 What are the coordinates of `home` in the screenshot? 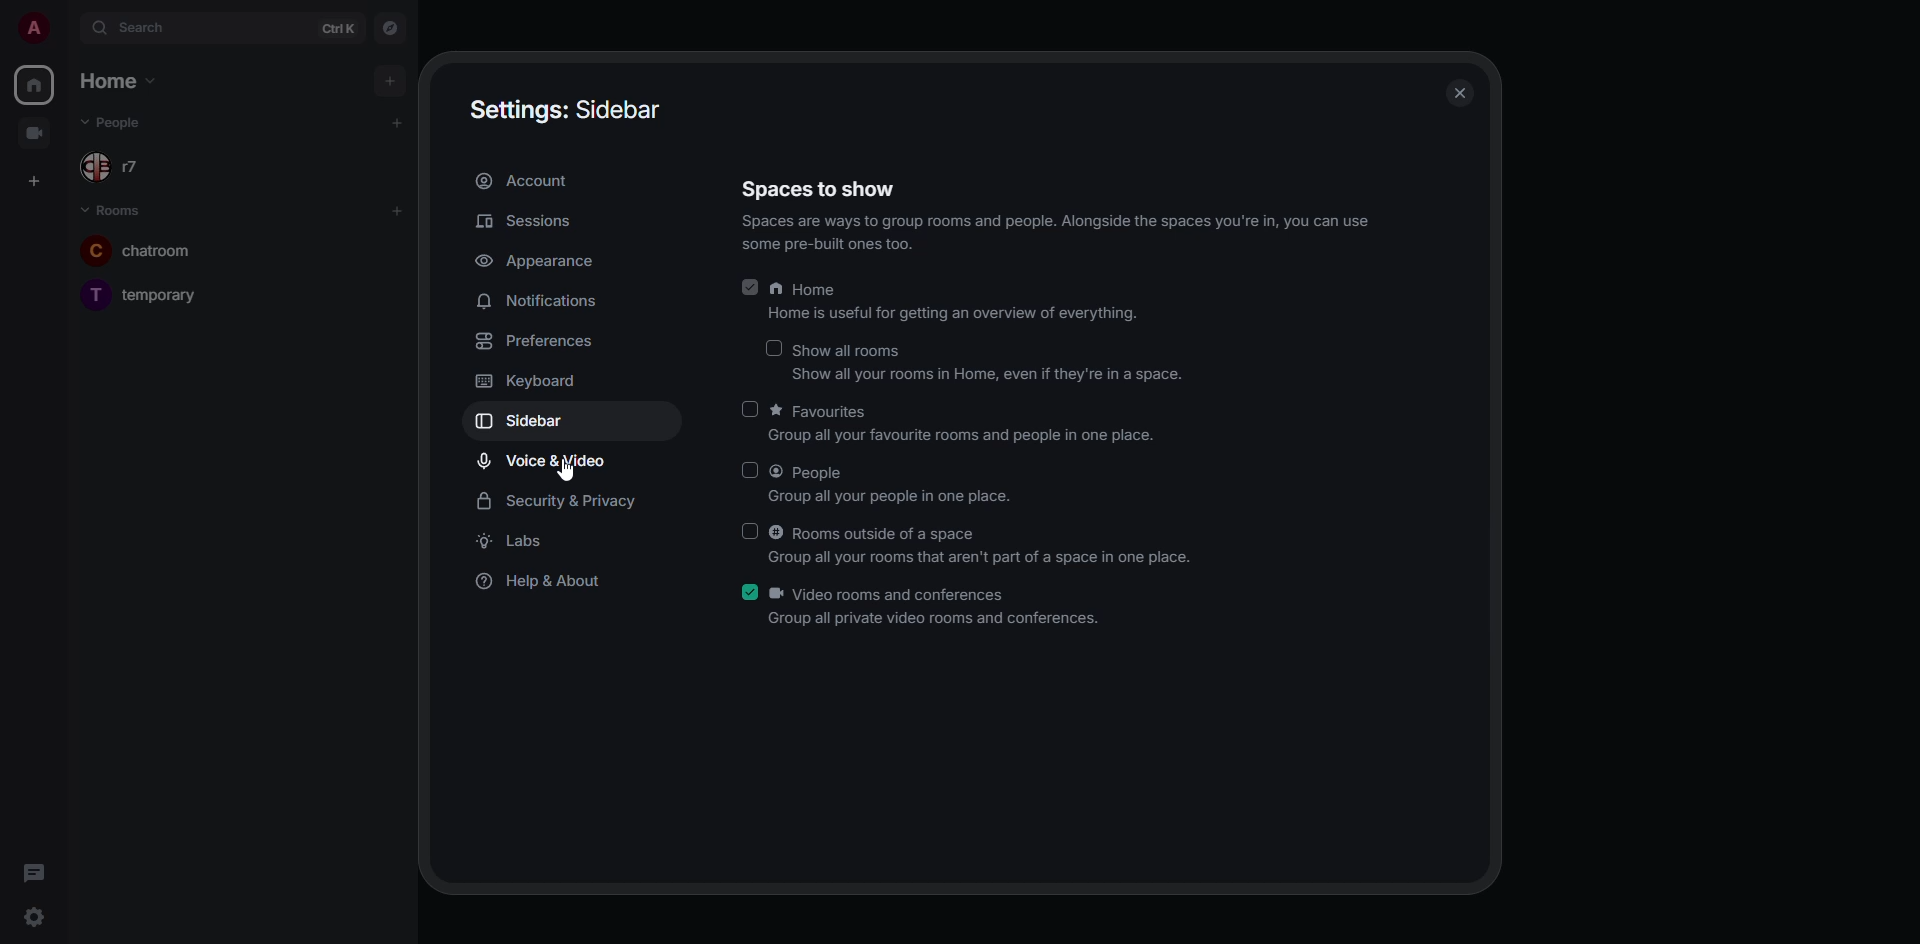 It's located at (964, 303).